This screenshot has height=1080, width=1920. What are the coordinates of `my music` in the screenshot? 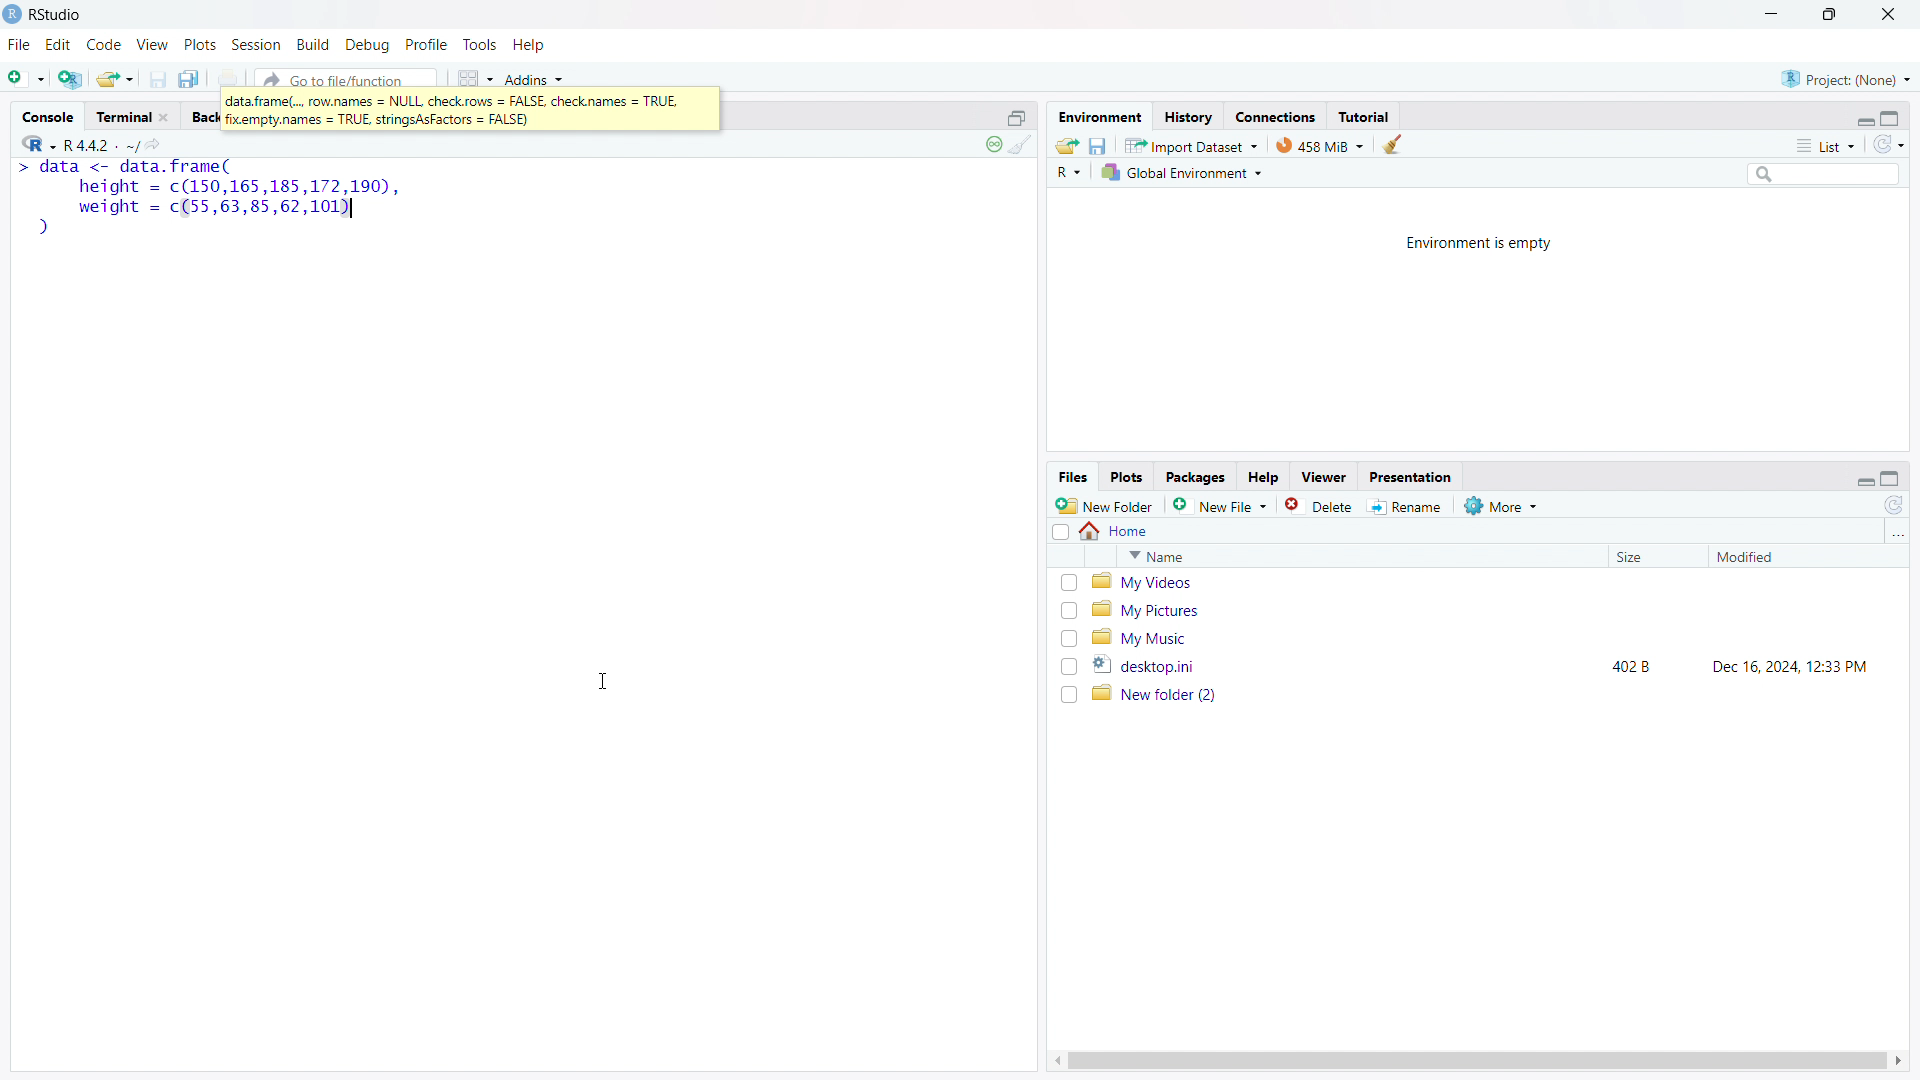 It's located at (1490, 637).